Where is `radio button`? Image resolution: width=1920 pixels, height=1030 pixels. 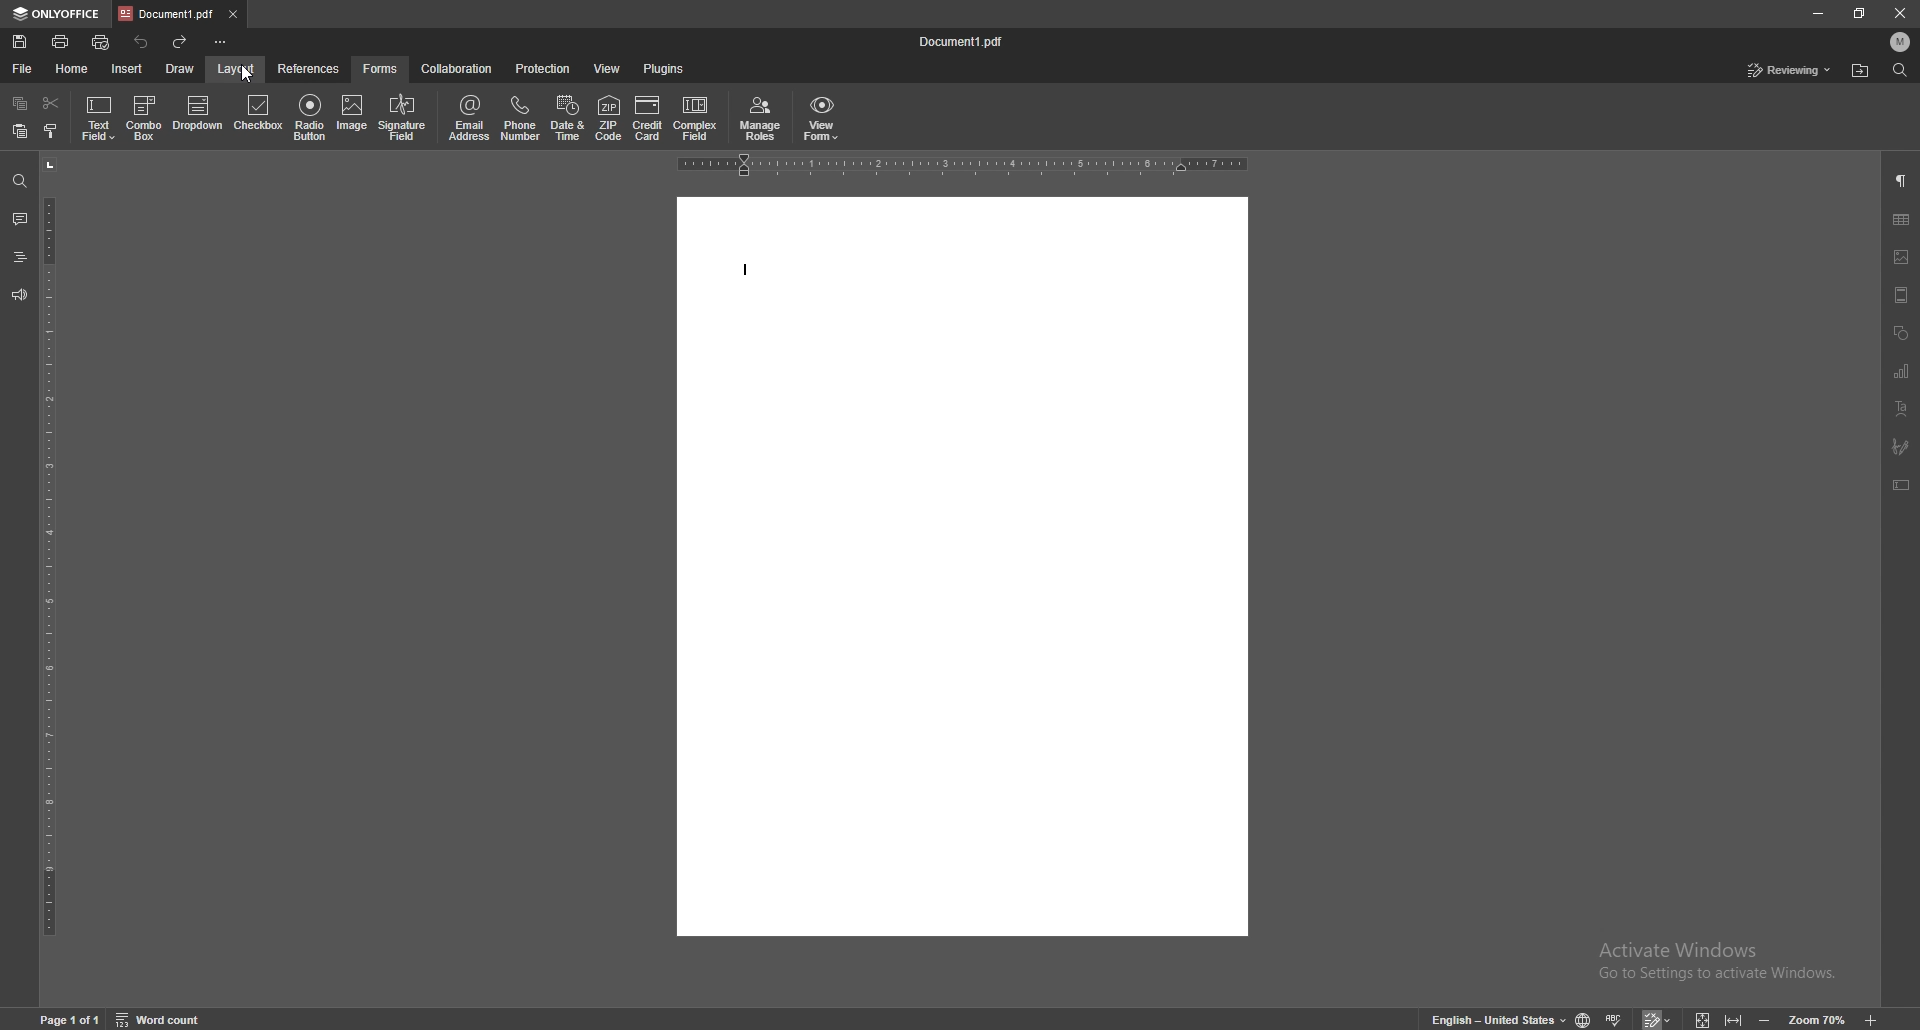
radio button is located at coordinates (312, 117).